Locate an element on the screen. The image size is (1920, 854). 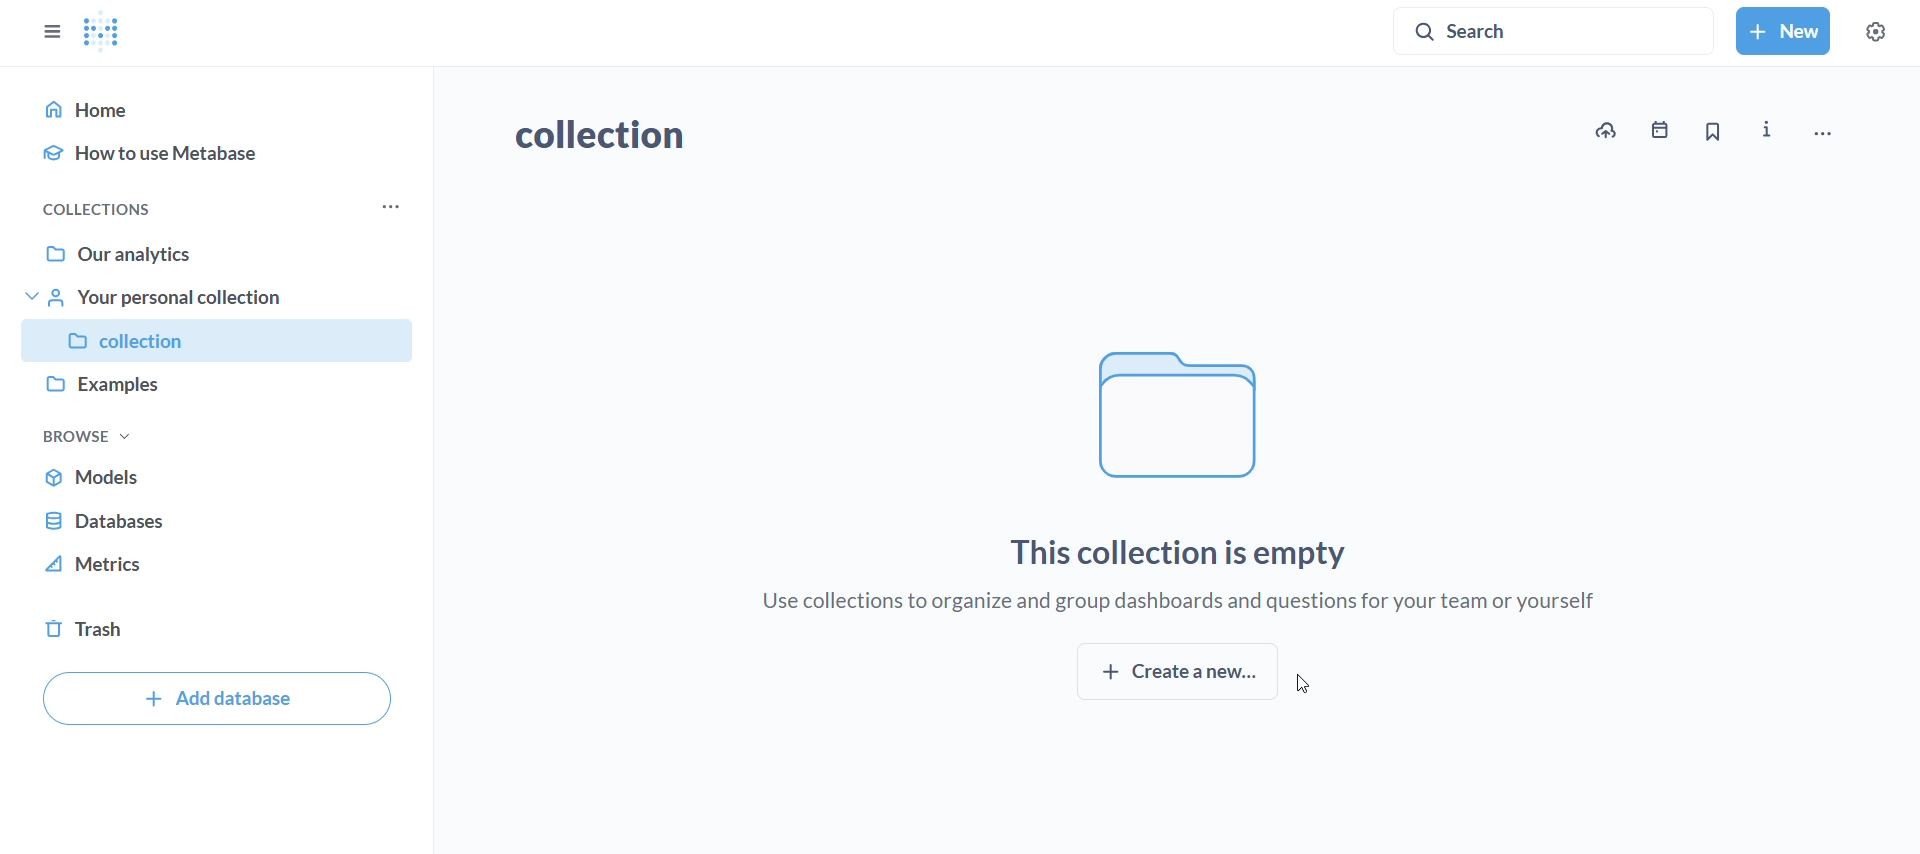
collection is located at coordinates (226, 346).